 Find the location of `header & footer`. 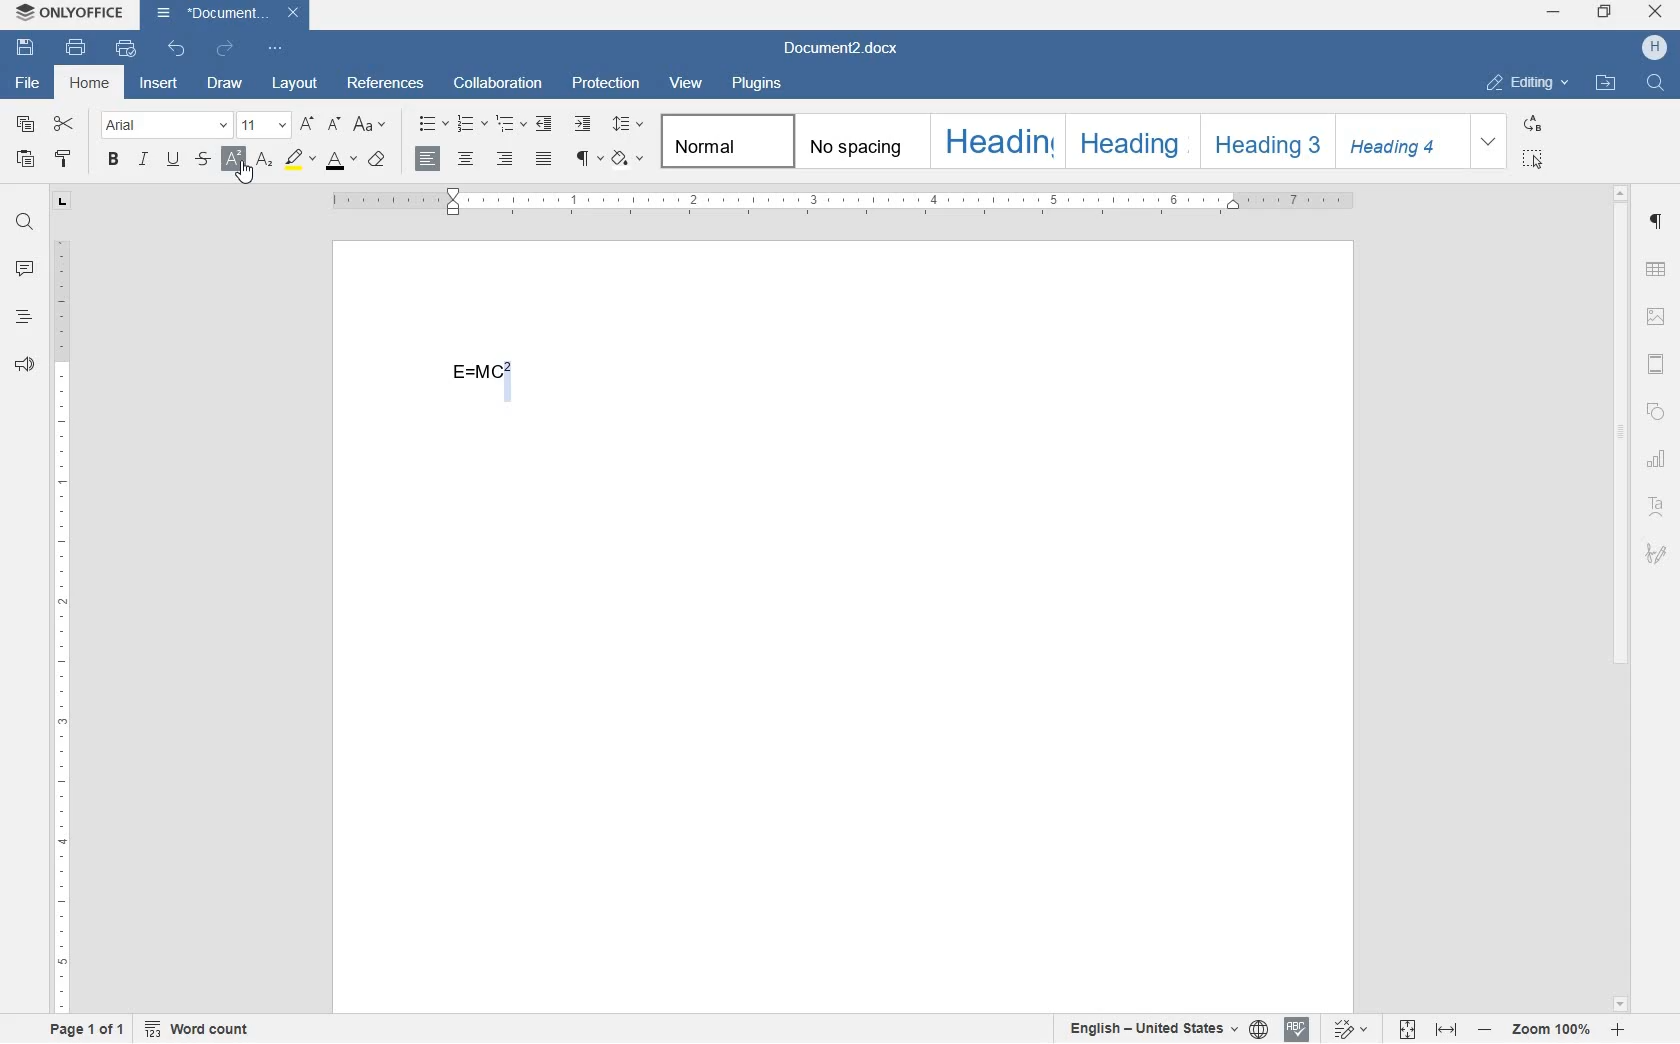

header & footer is located at coordinates (1658, 364).